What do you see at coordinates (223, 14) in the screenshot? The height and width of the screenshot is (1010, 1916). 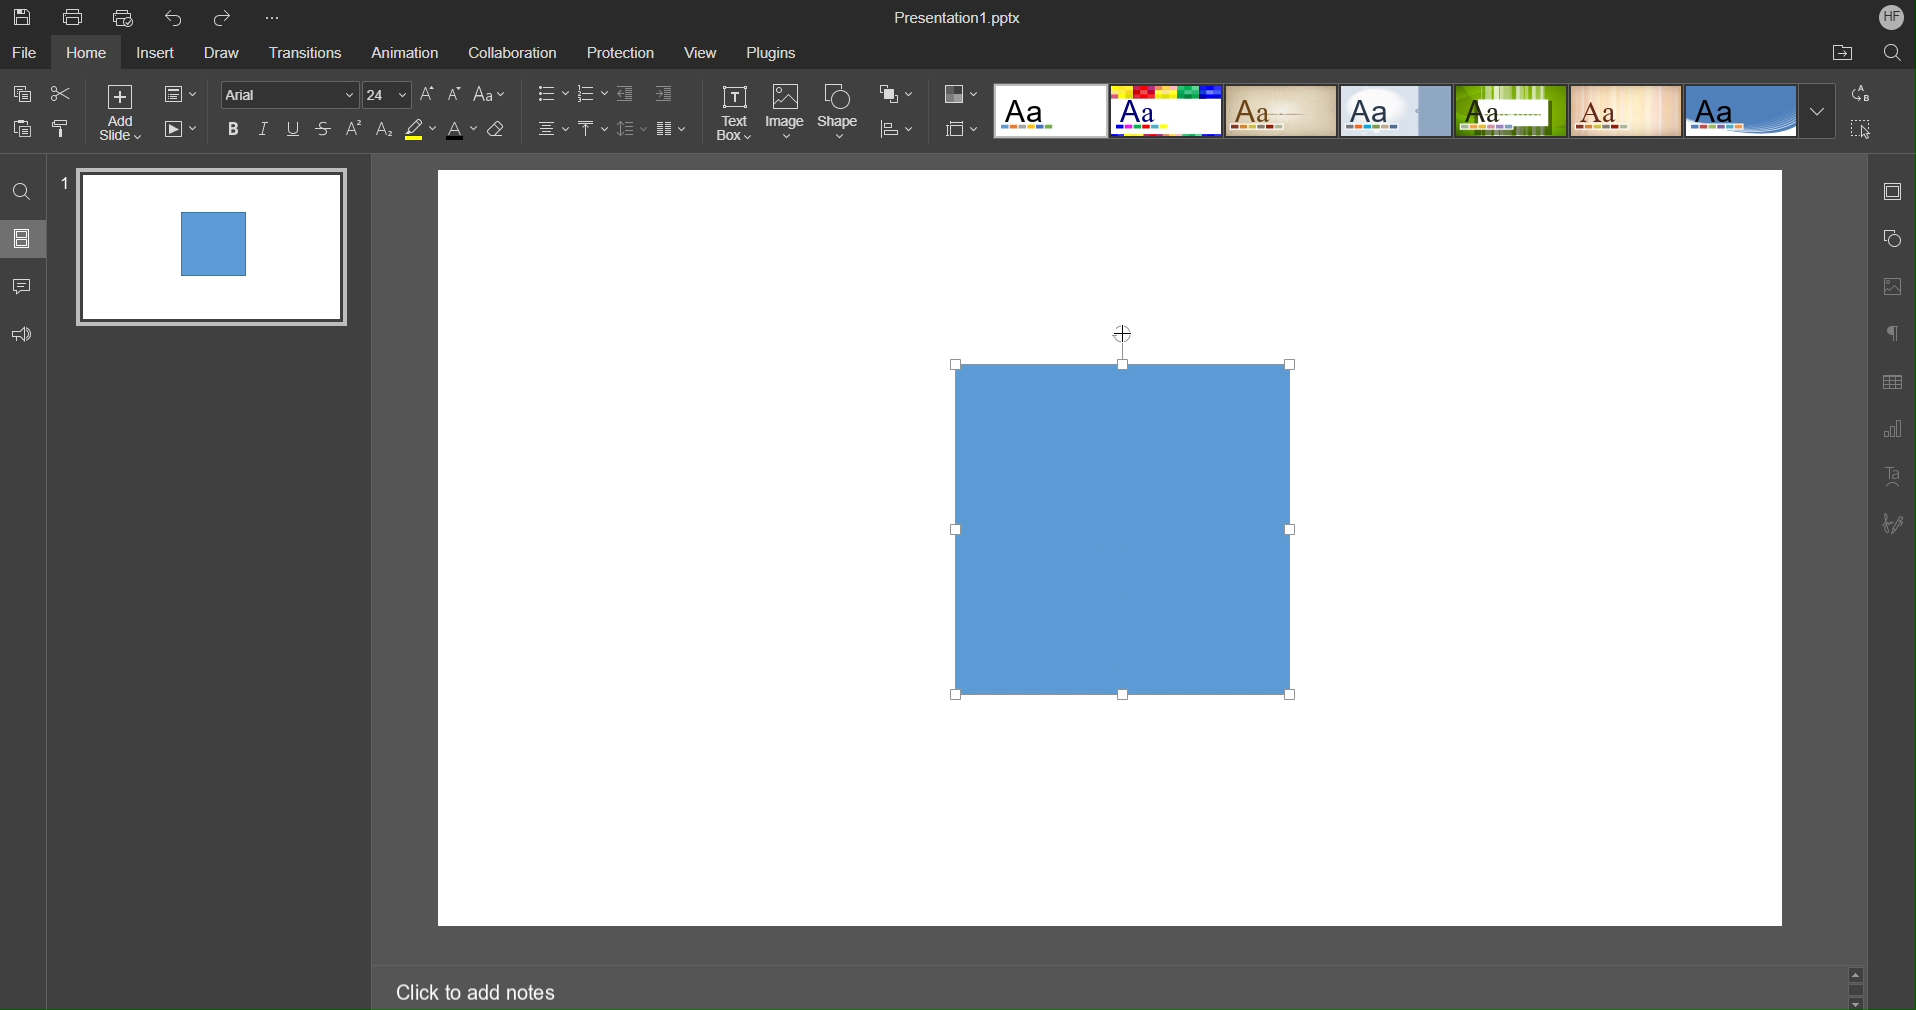 I see `Redo` at bounding box center [223, 14].